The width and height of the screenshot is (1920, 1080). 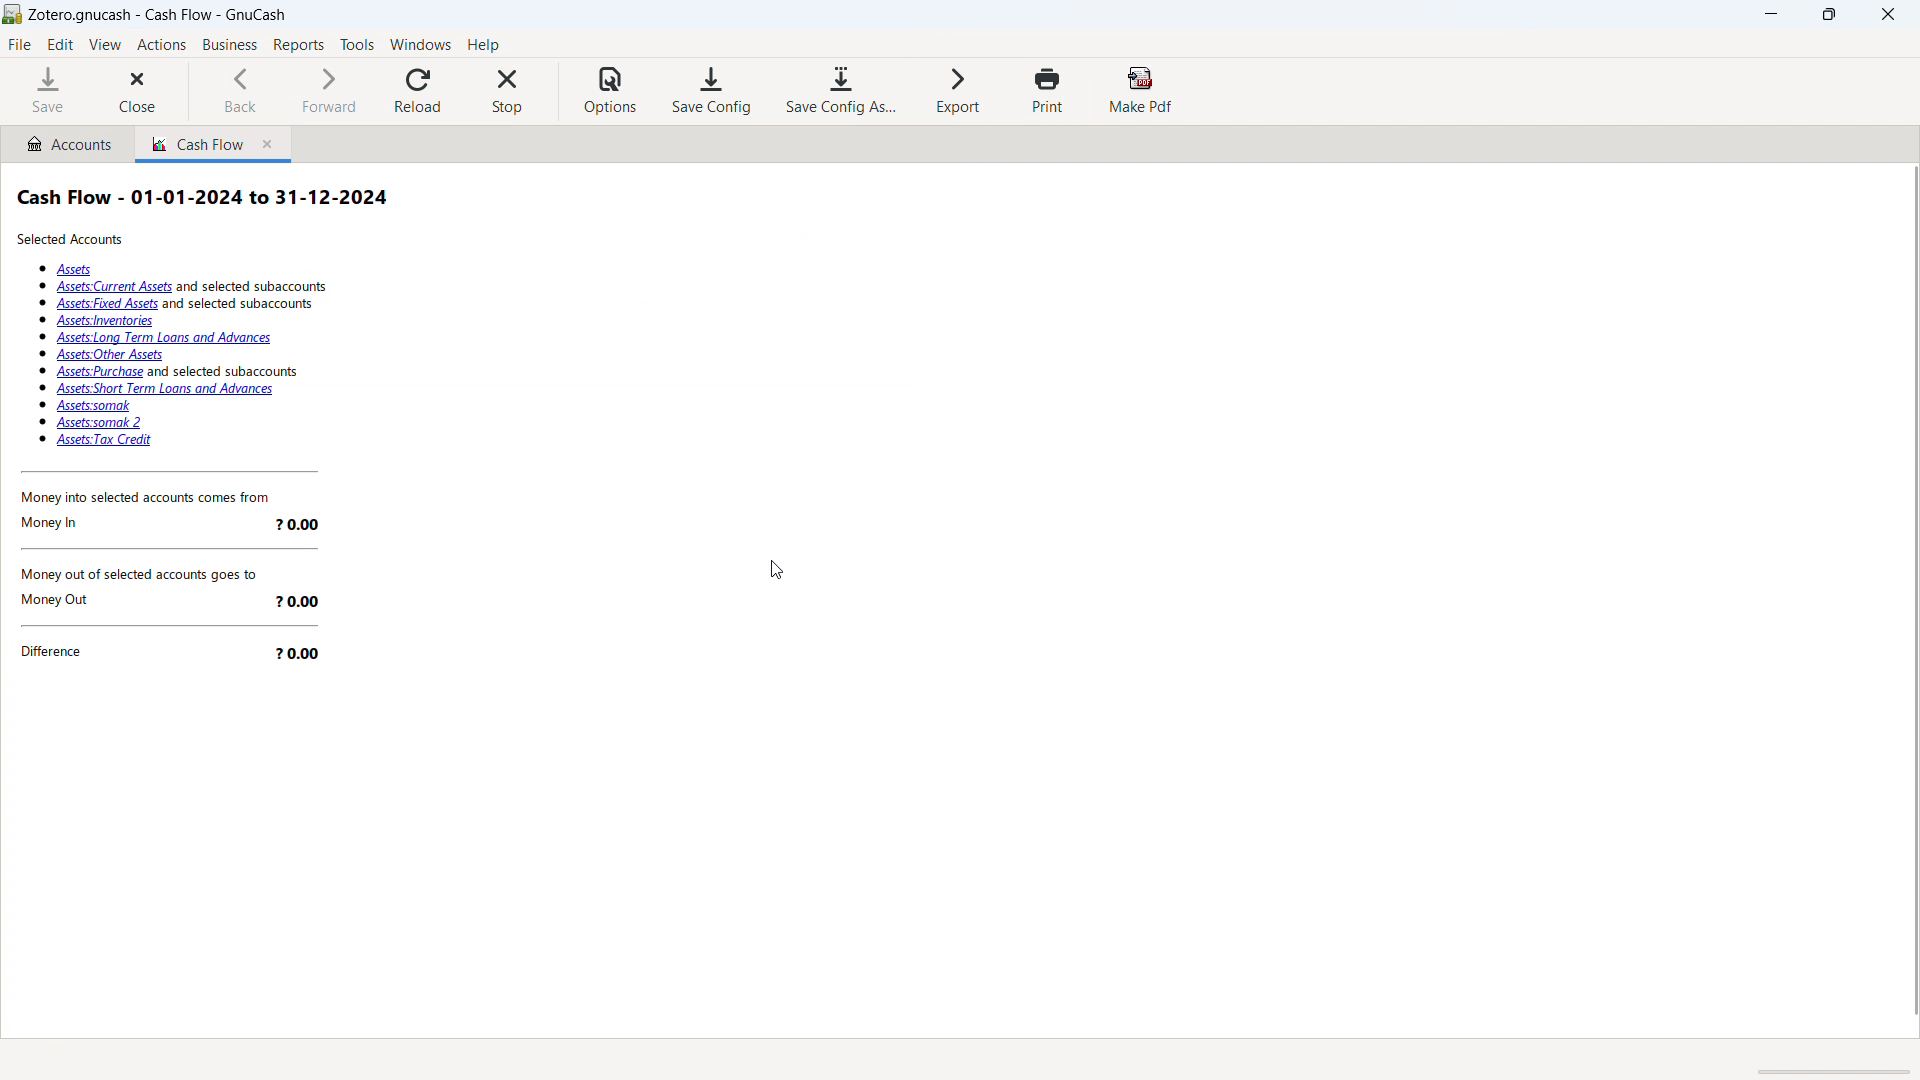 What do you see at coordinates (176, 599) in the screenshot?
I see `Money Out 20.00` at bounding box center [176, 599].